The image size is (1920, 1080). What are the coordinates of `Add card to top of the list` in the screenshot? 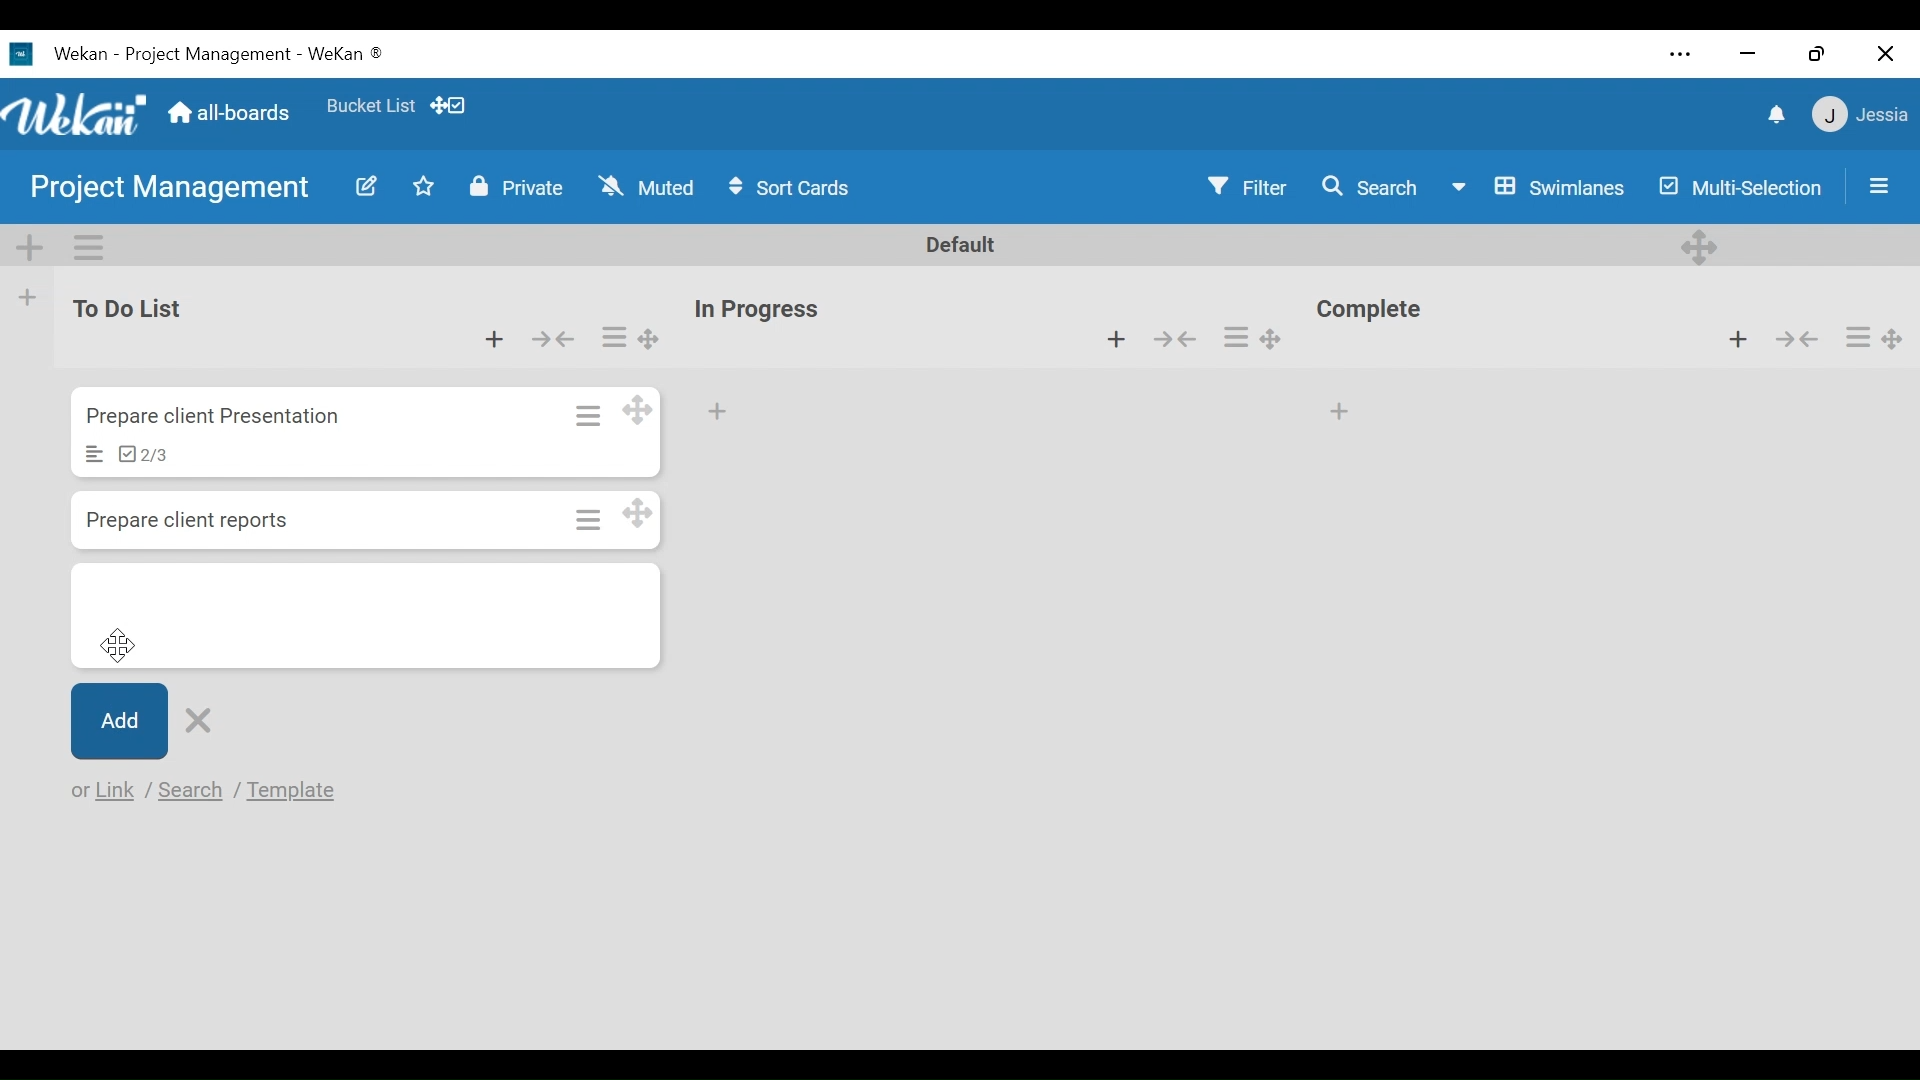 It's located at (1742, 340).